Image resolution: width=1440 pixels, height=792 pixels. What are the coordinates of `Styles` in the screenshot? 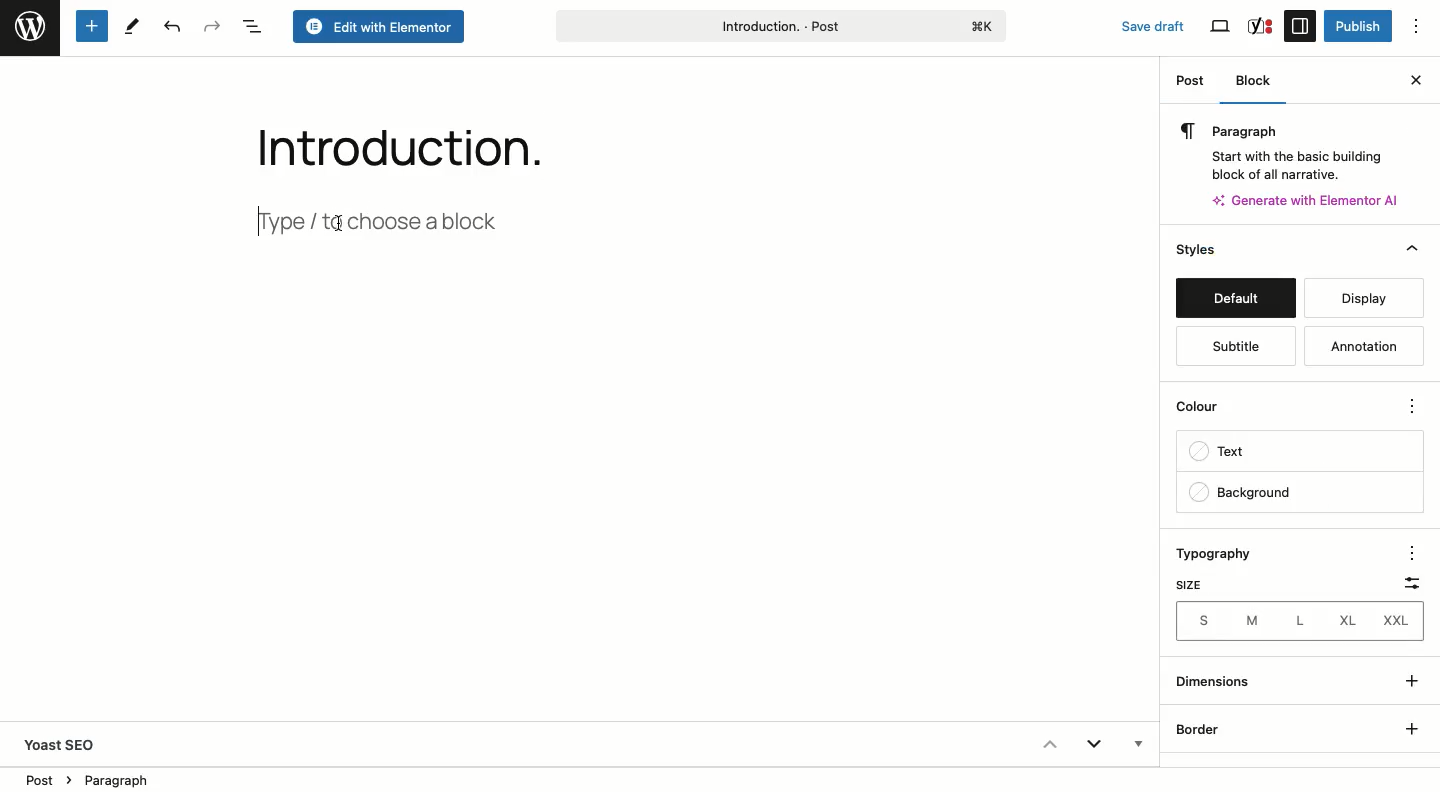 It's located at (1233, 251).